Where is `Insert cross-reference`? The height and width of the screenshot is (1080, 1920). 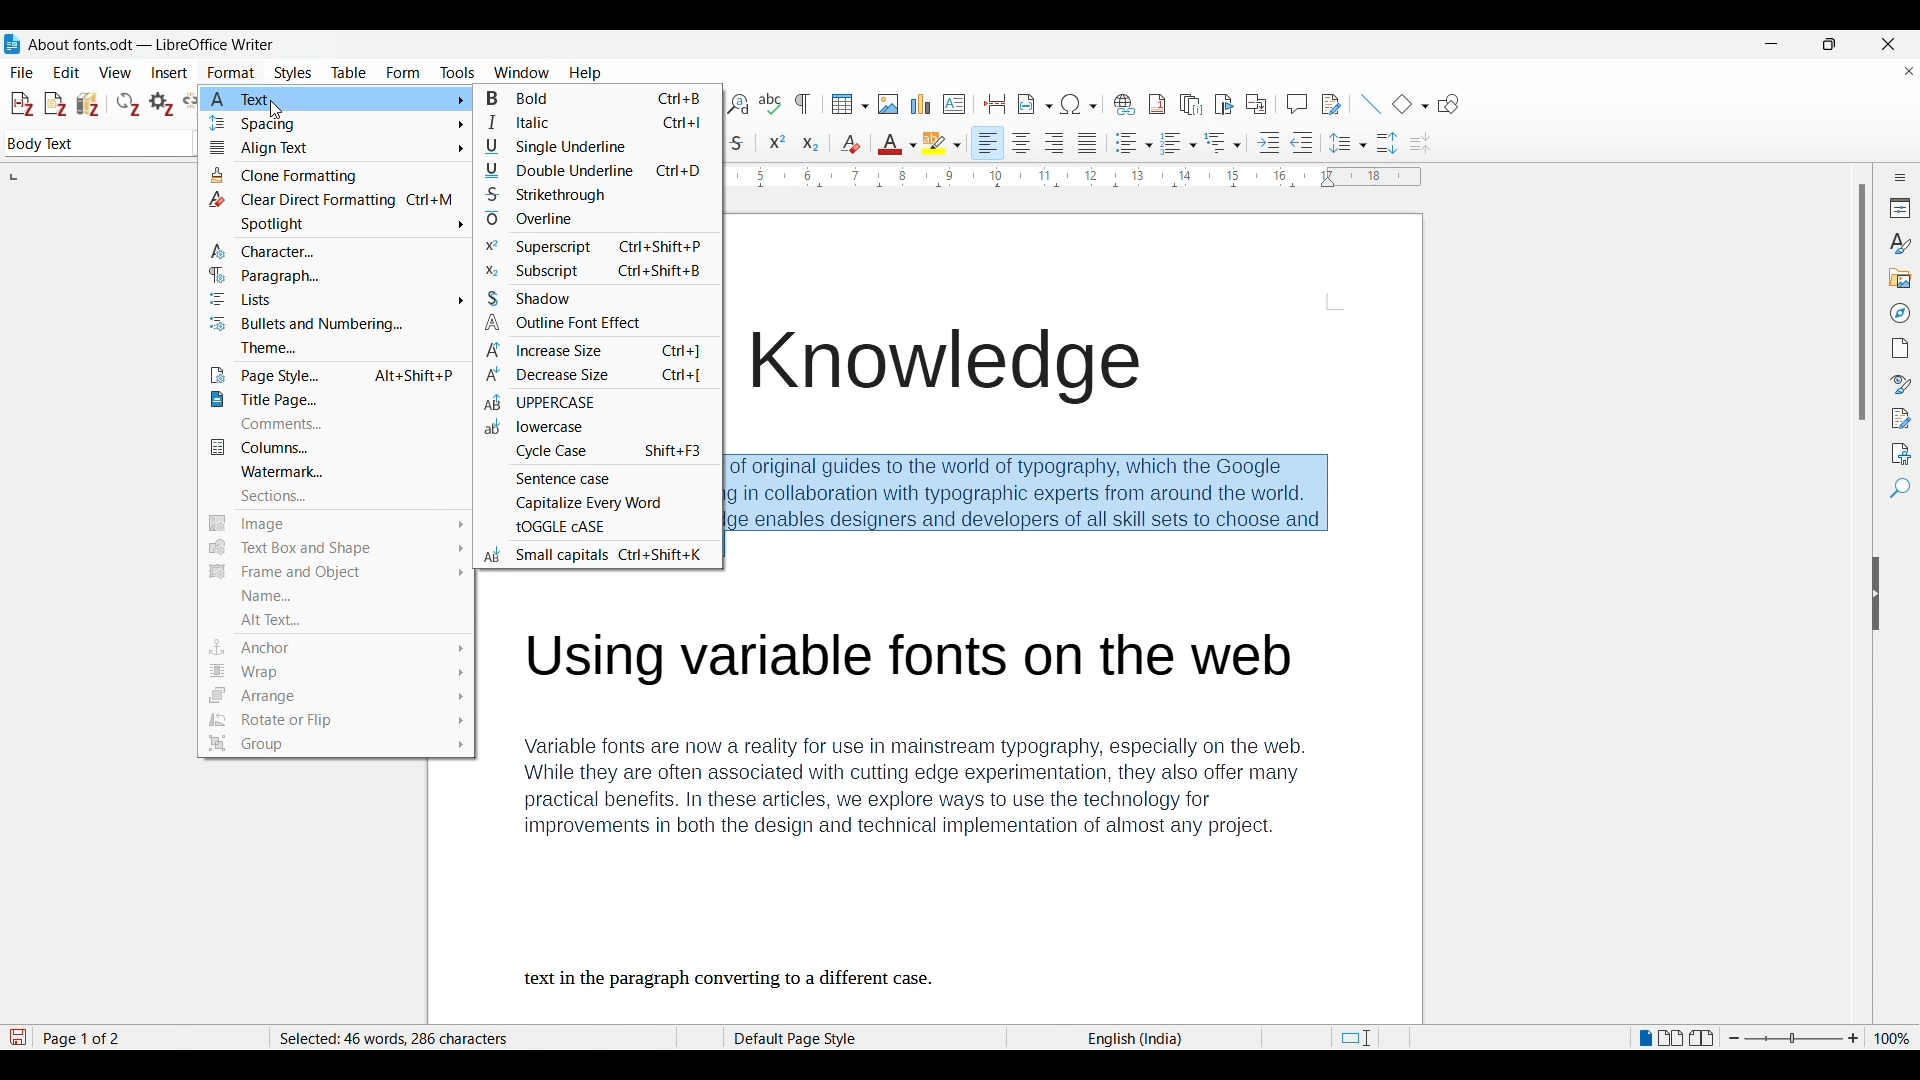
Insert cross-reference is located at coordinates (1256, 104).